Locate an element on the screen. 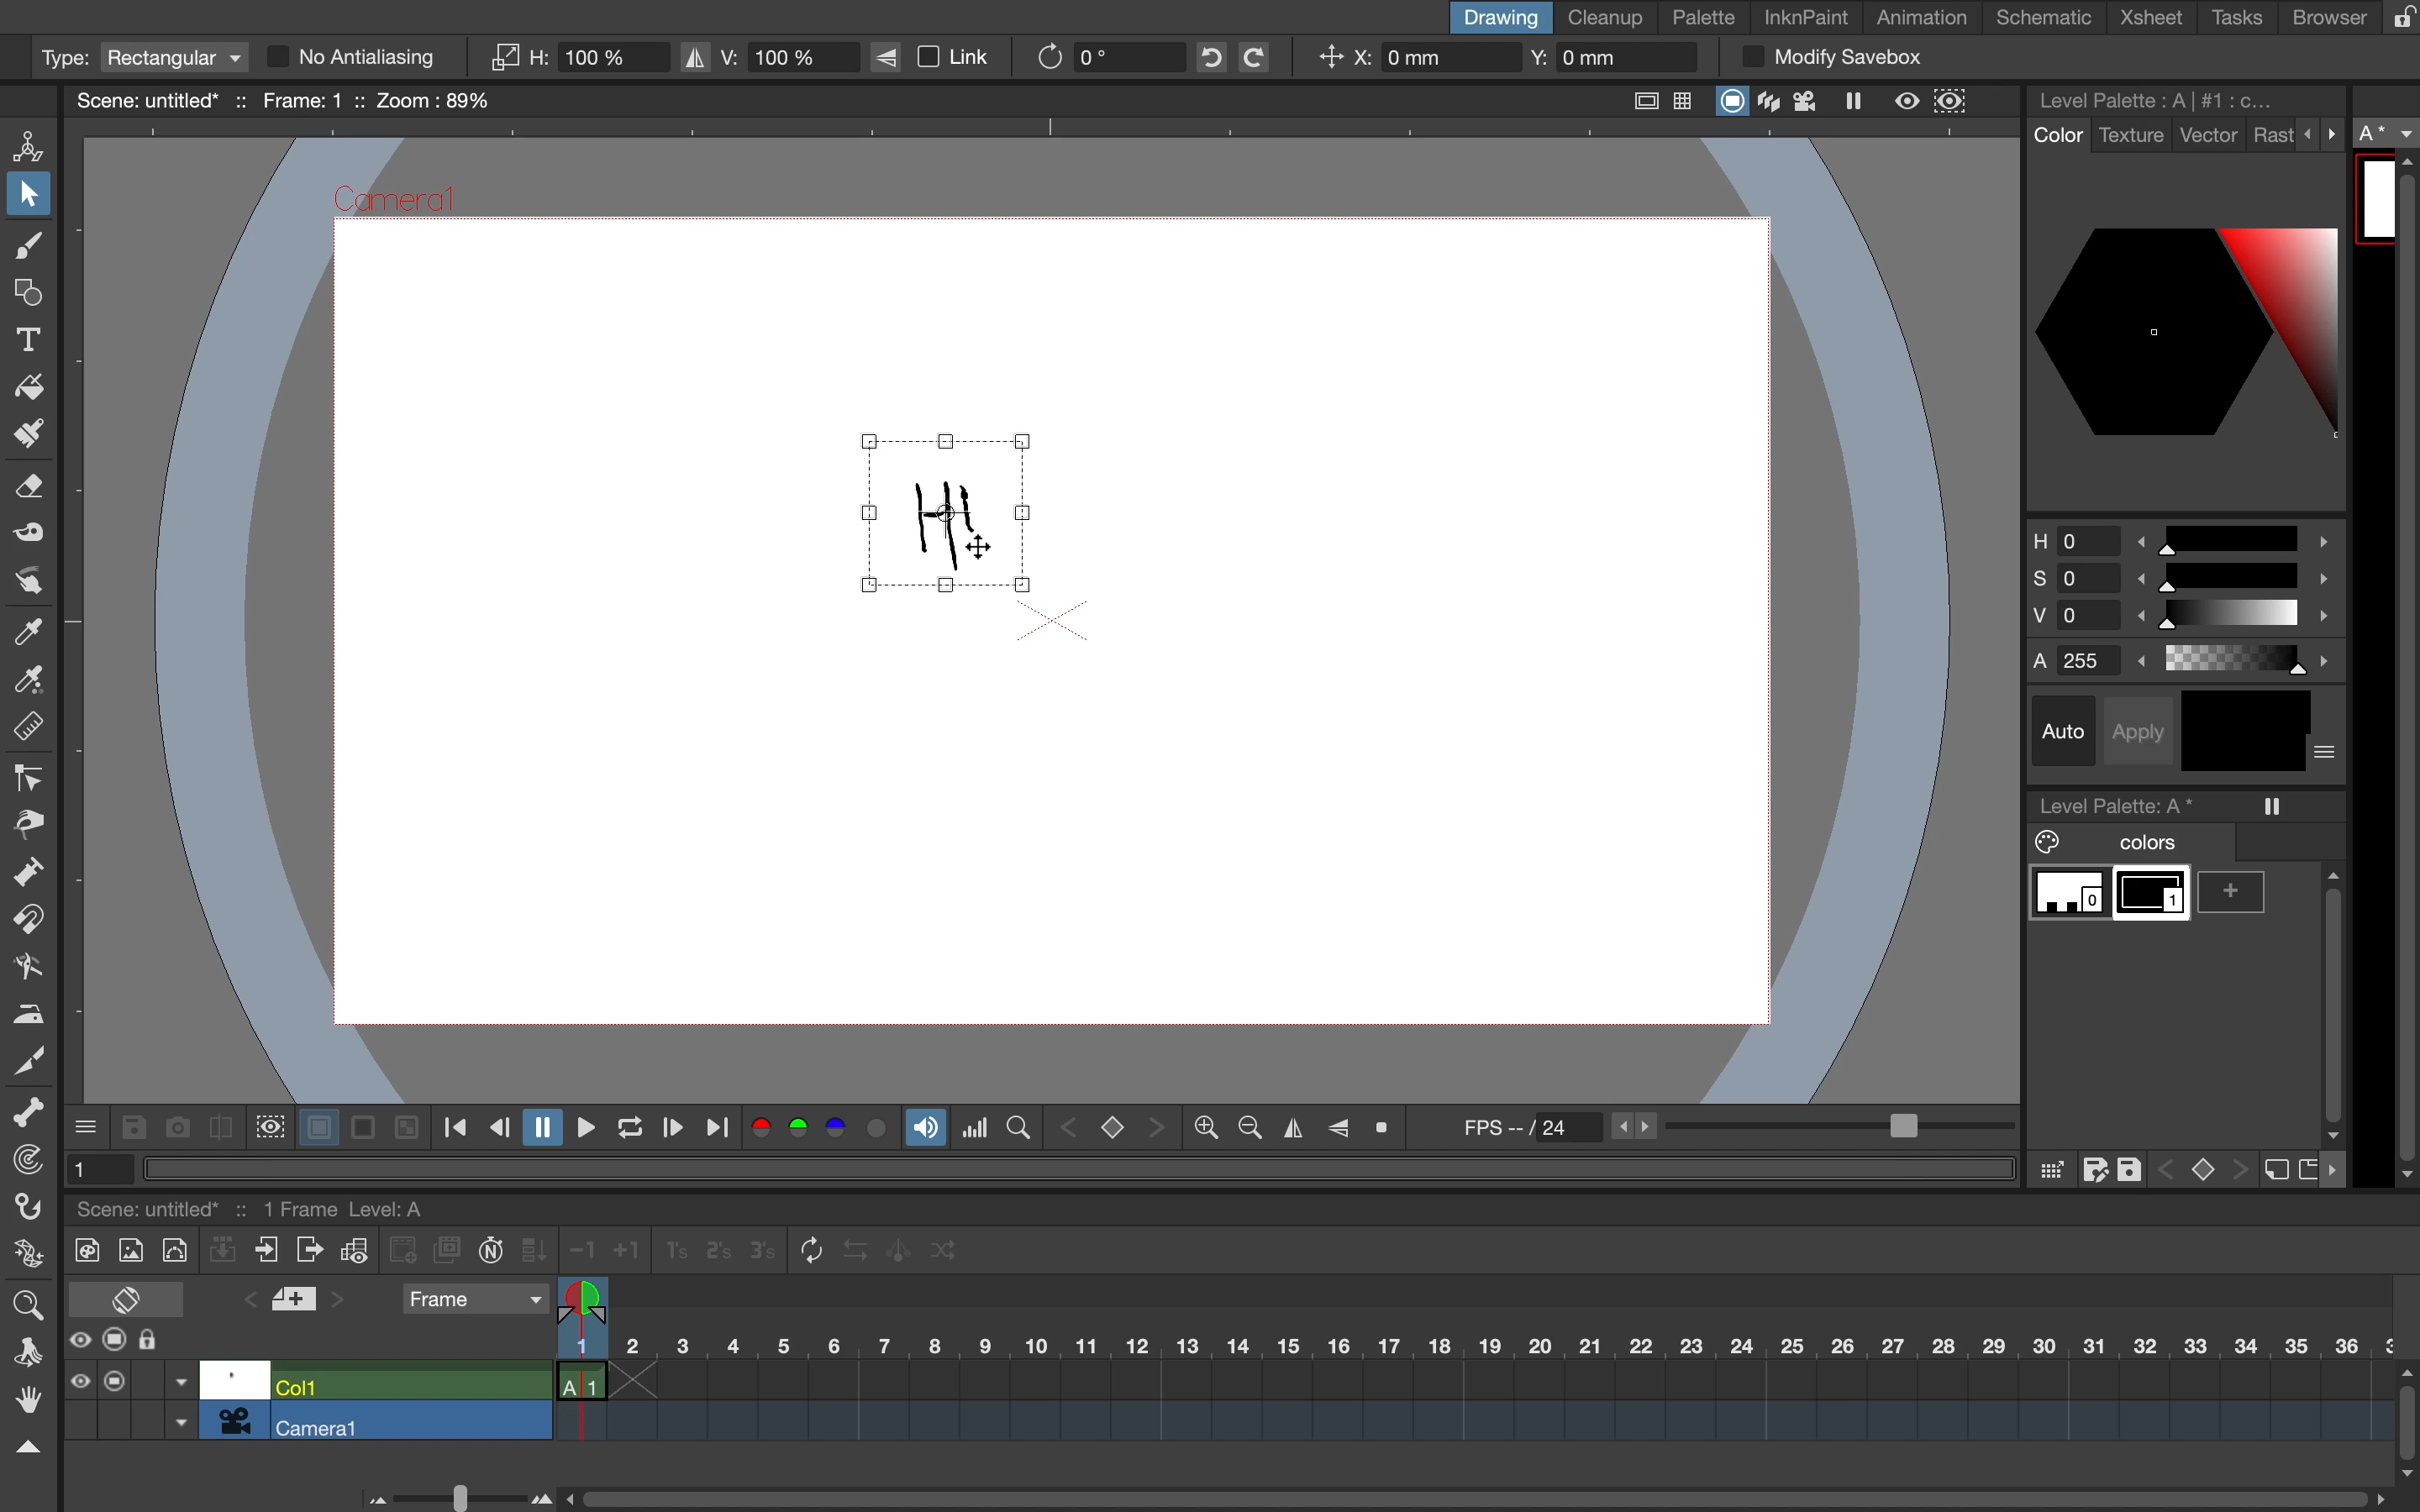 The image size is (2420, 1512). timeline scale is located at coordinates (1471, 1372).